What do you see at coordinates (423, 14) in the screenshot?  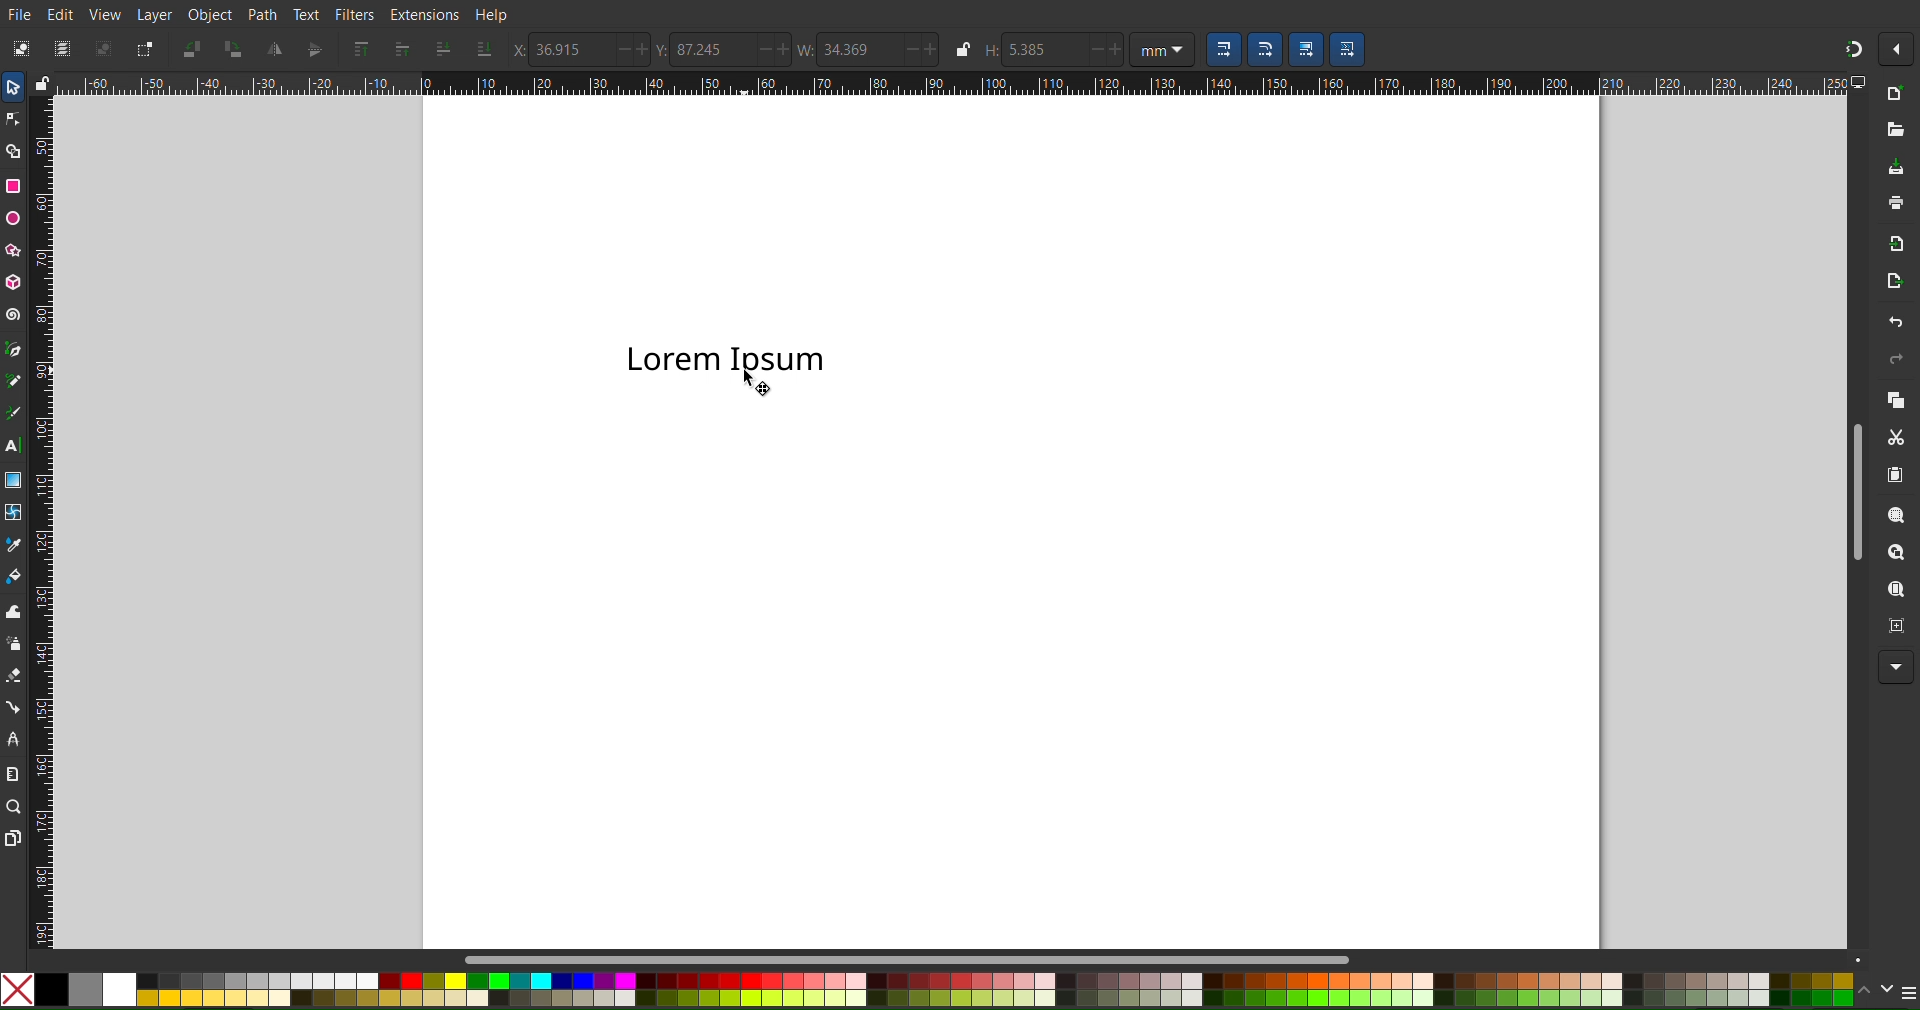 I see `Extensions` at bounding box center [423, 14].